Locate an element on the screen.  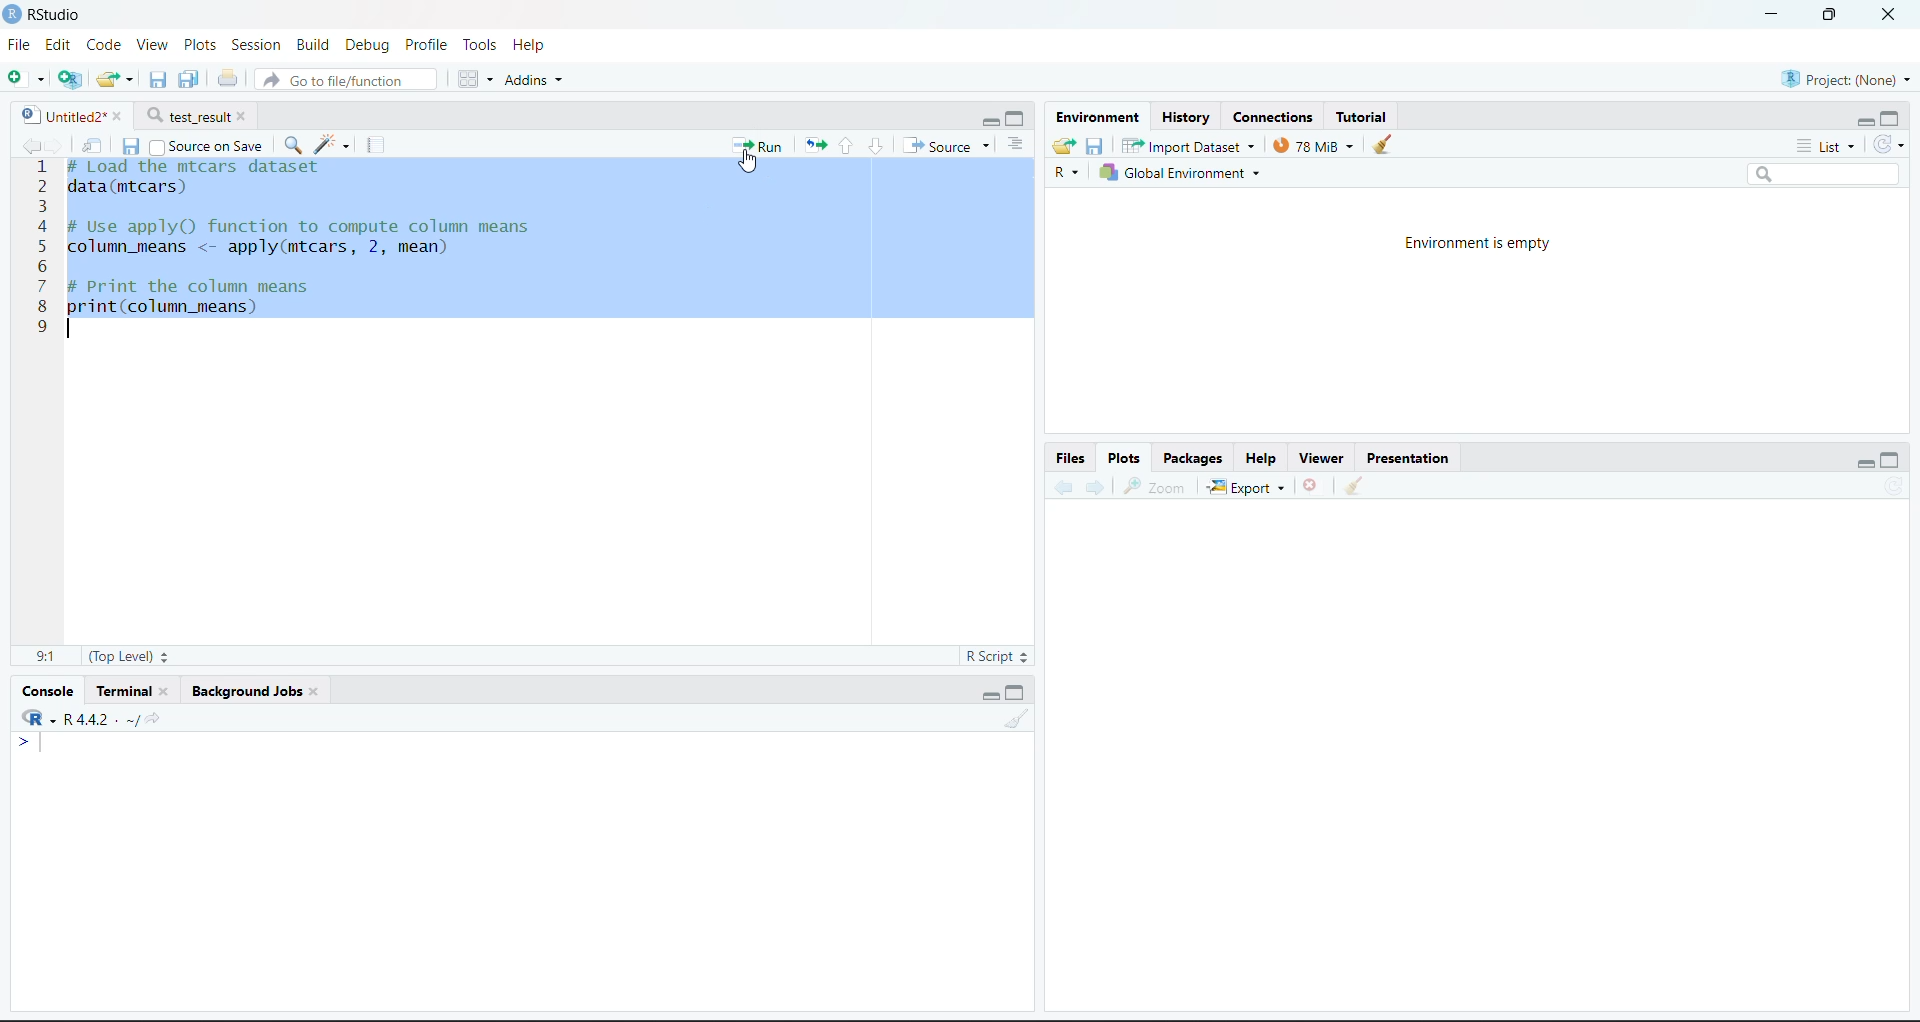
Close is located at coordinates (1312, 481).